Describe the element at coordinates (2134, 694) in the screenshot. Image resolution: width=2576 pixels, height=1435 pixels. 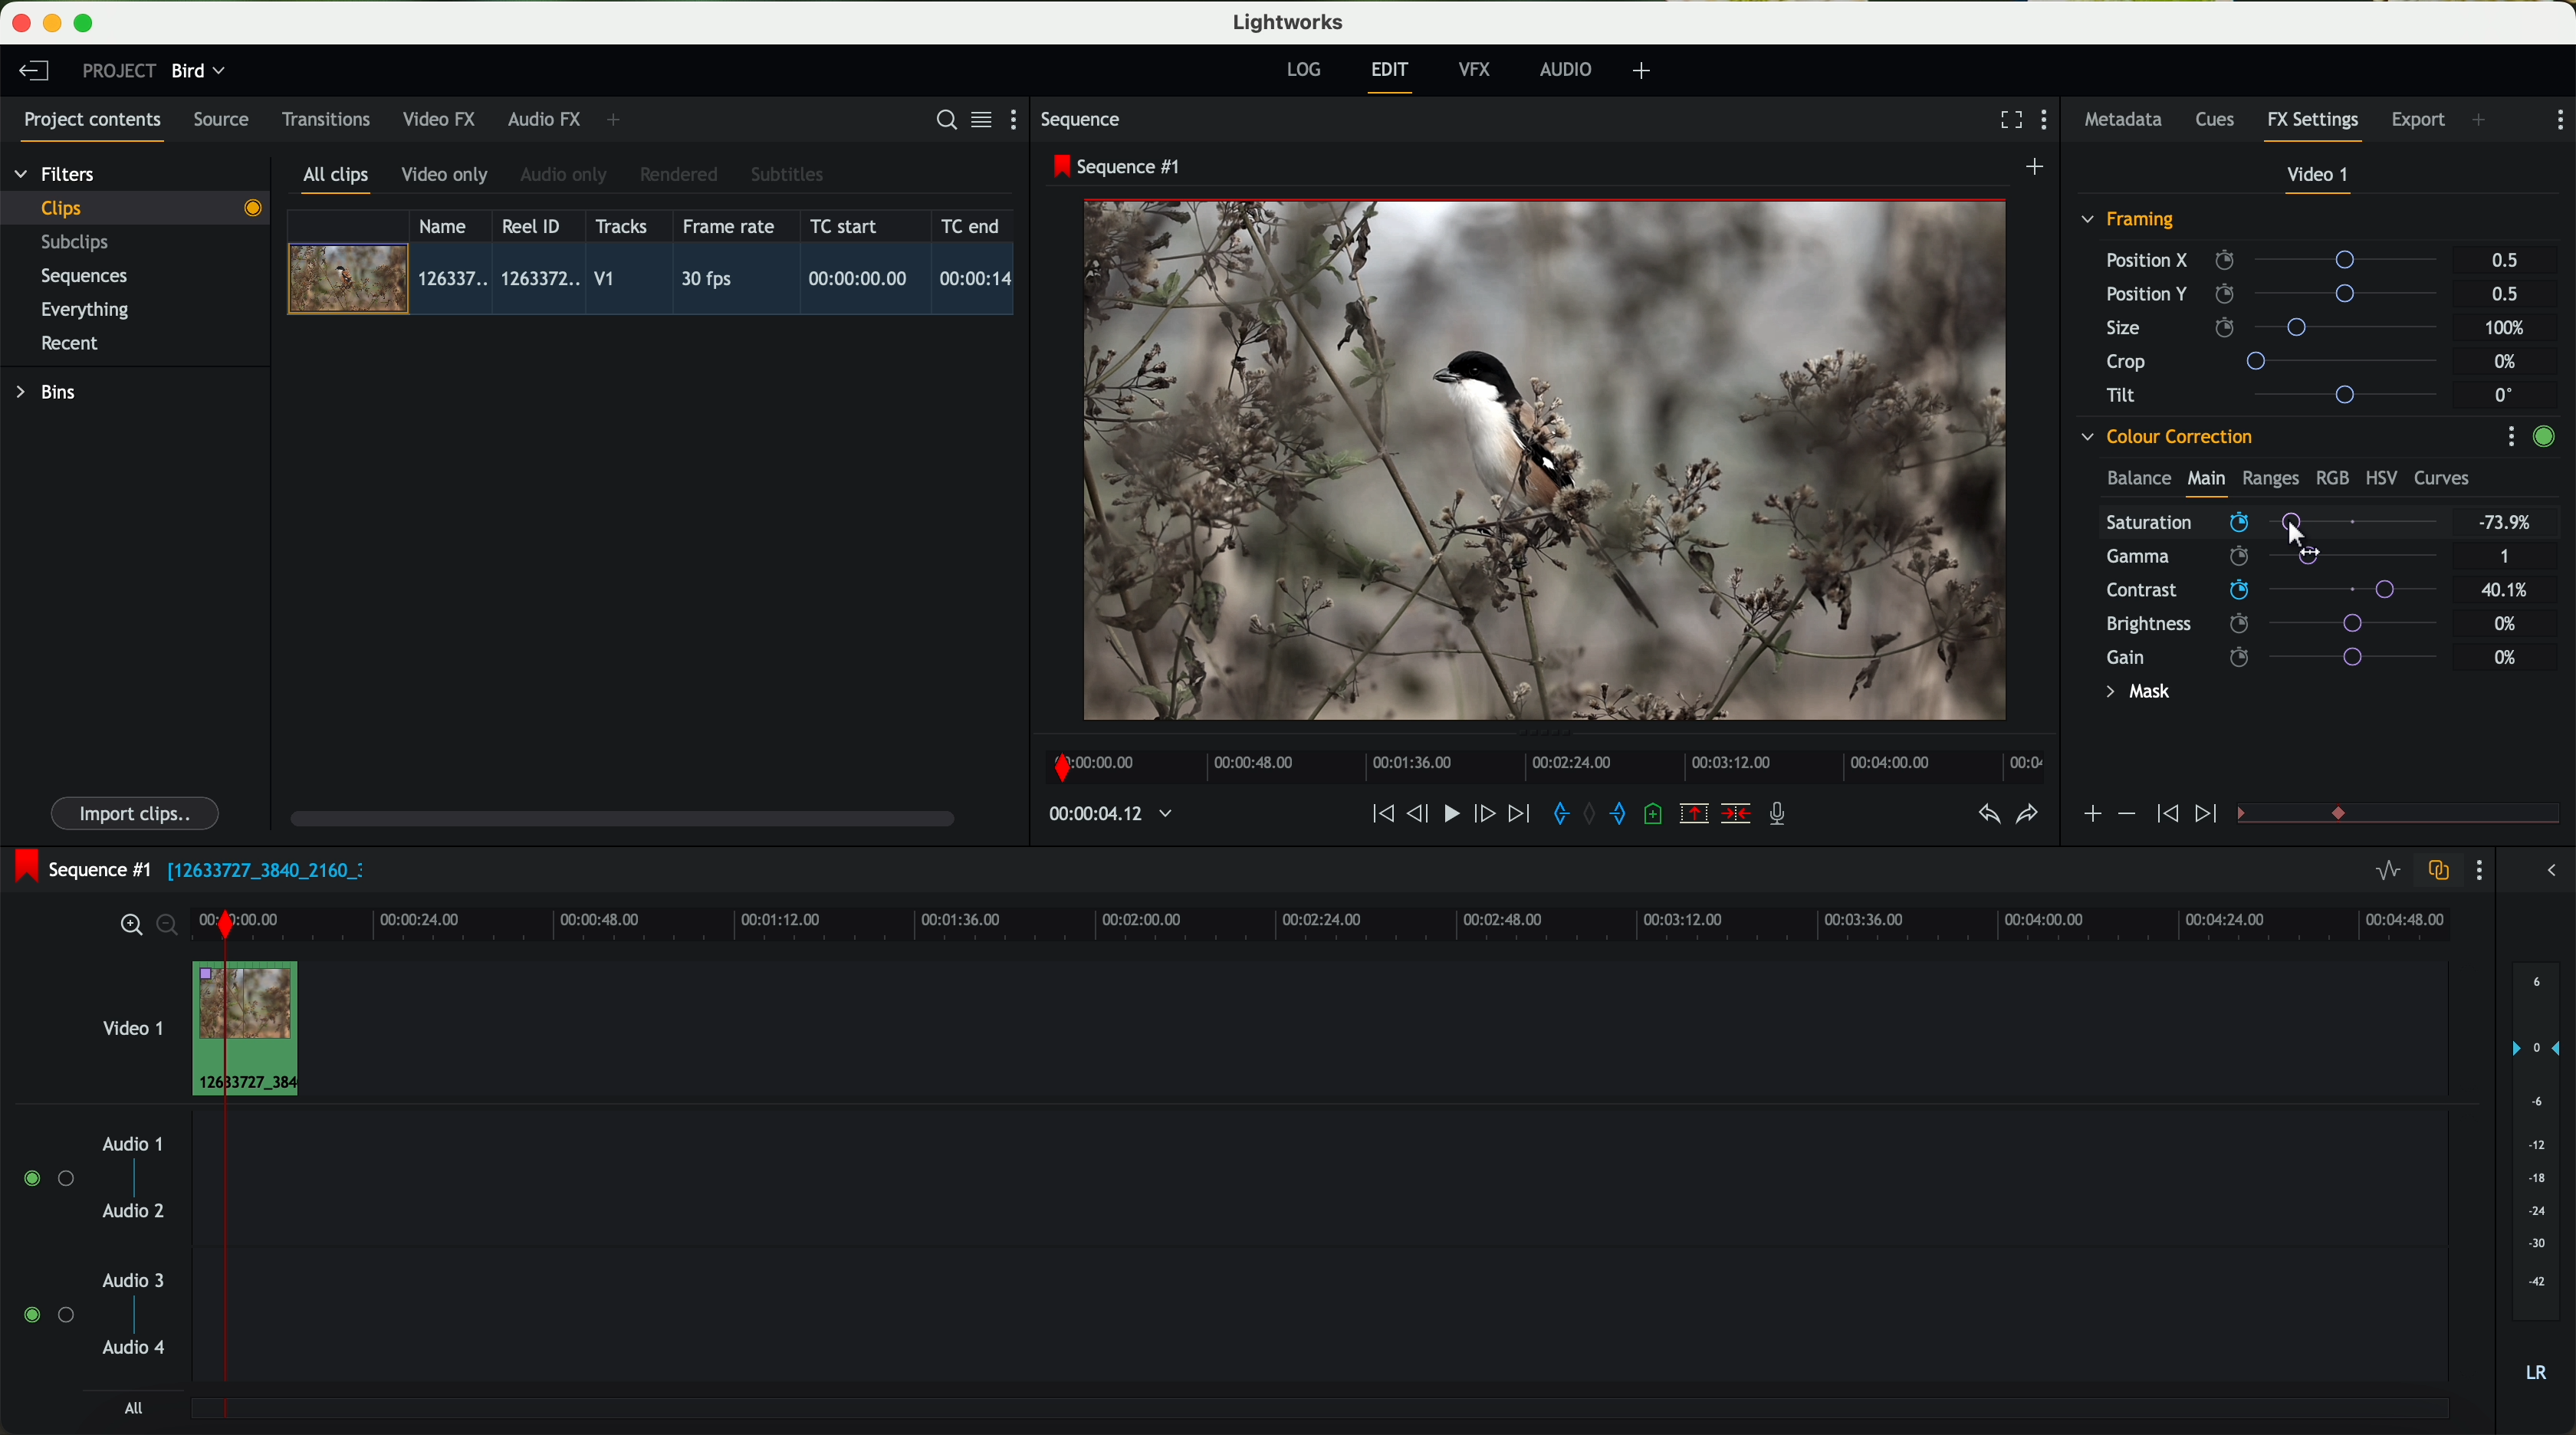
I see `mask` at that location.